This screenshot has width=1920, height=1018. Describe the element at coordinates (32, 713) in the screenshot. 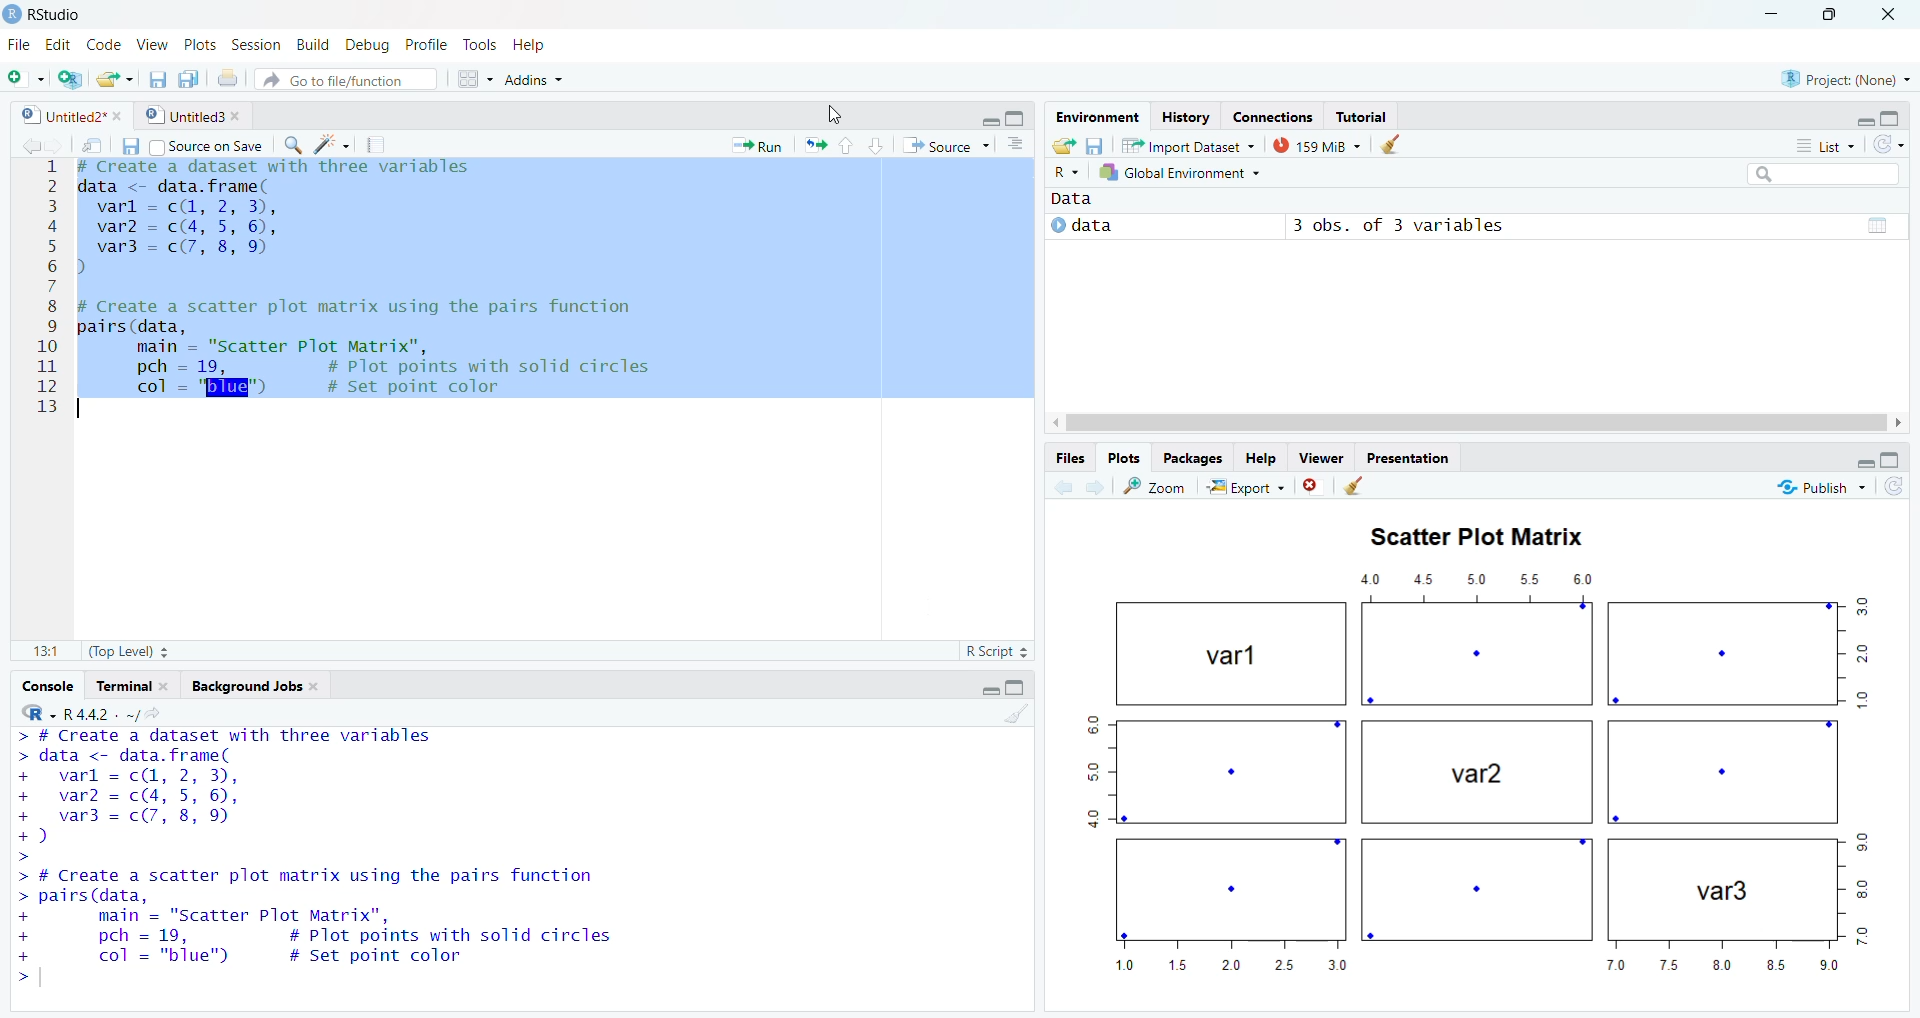

I see `R` at that location.